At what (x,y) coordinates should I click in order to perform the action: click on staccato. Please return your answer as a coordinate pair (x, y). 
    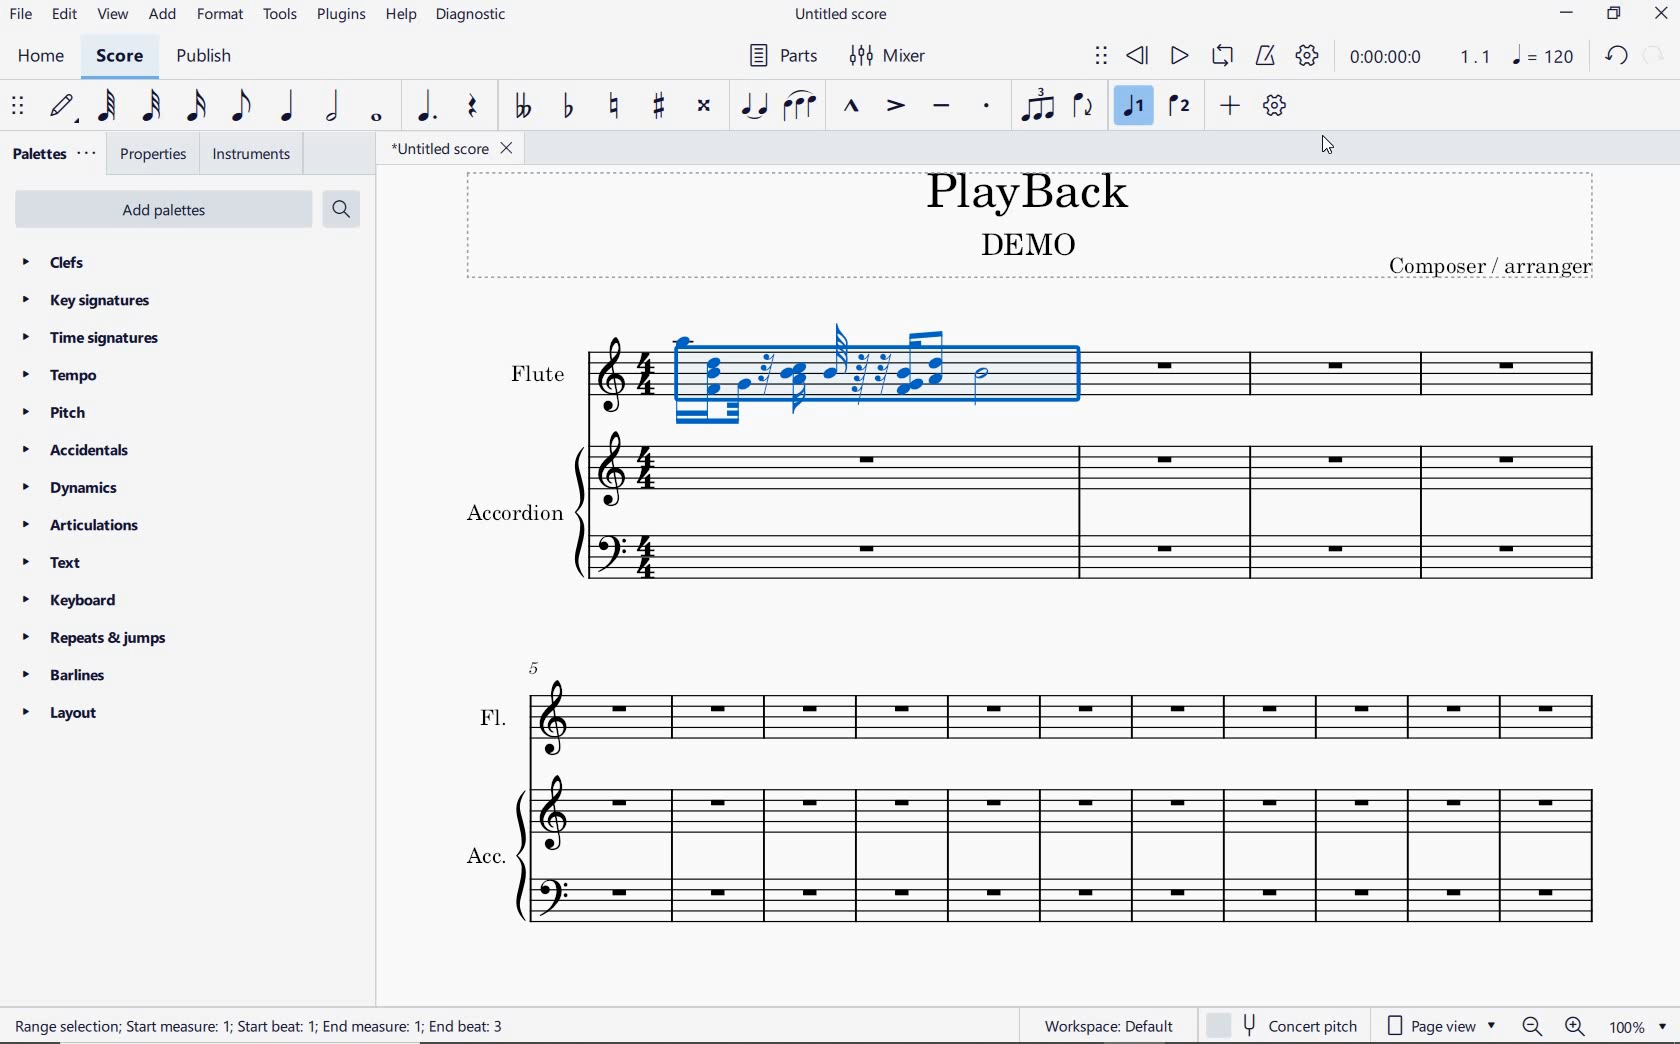
    Looking at the image, I should click on (987, 105).